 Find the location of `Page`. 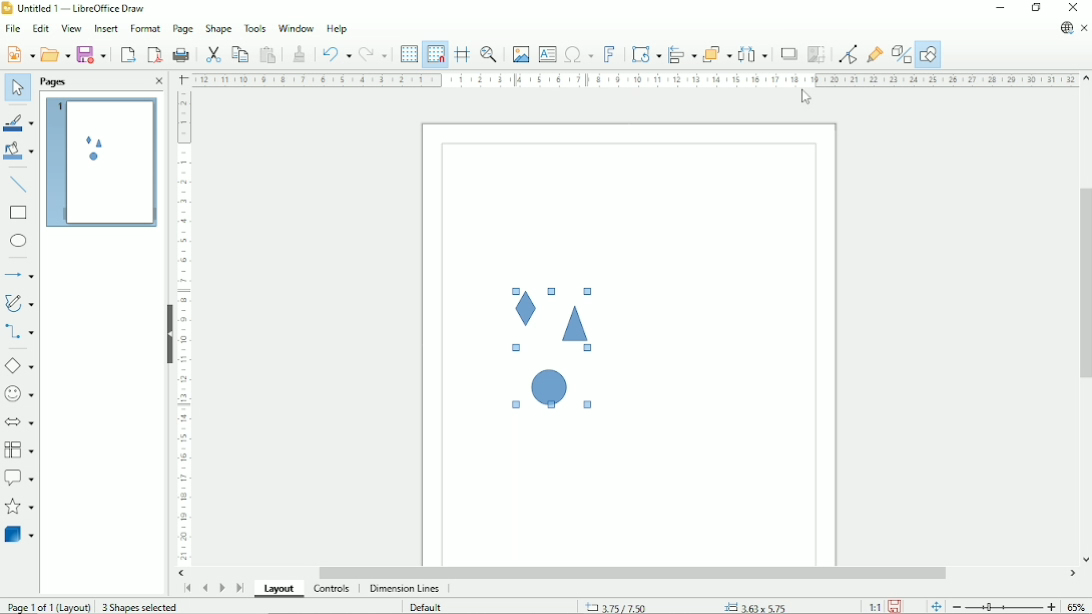

Page is located at coordinates (183, 29).